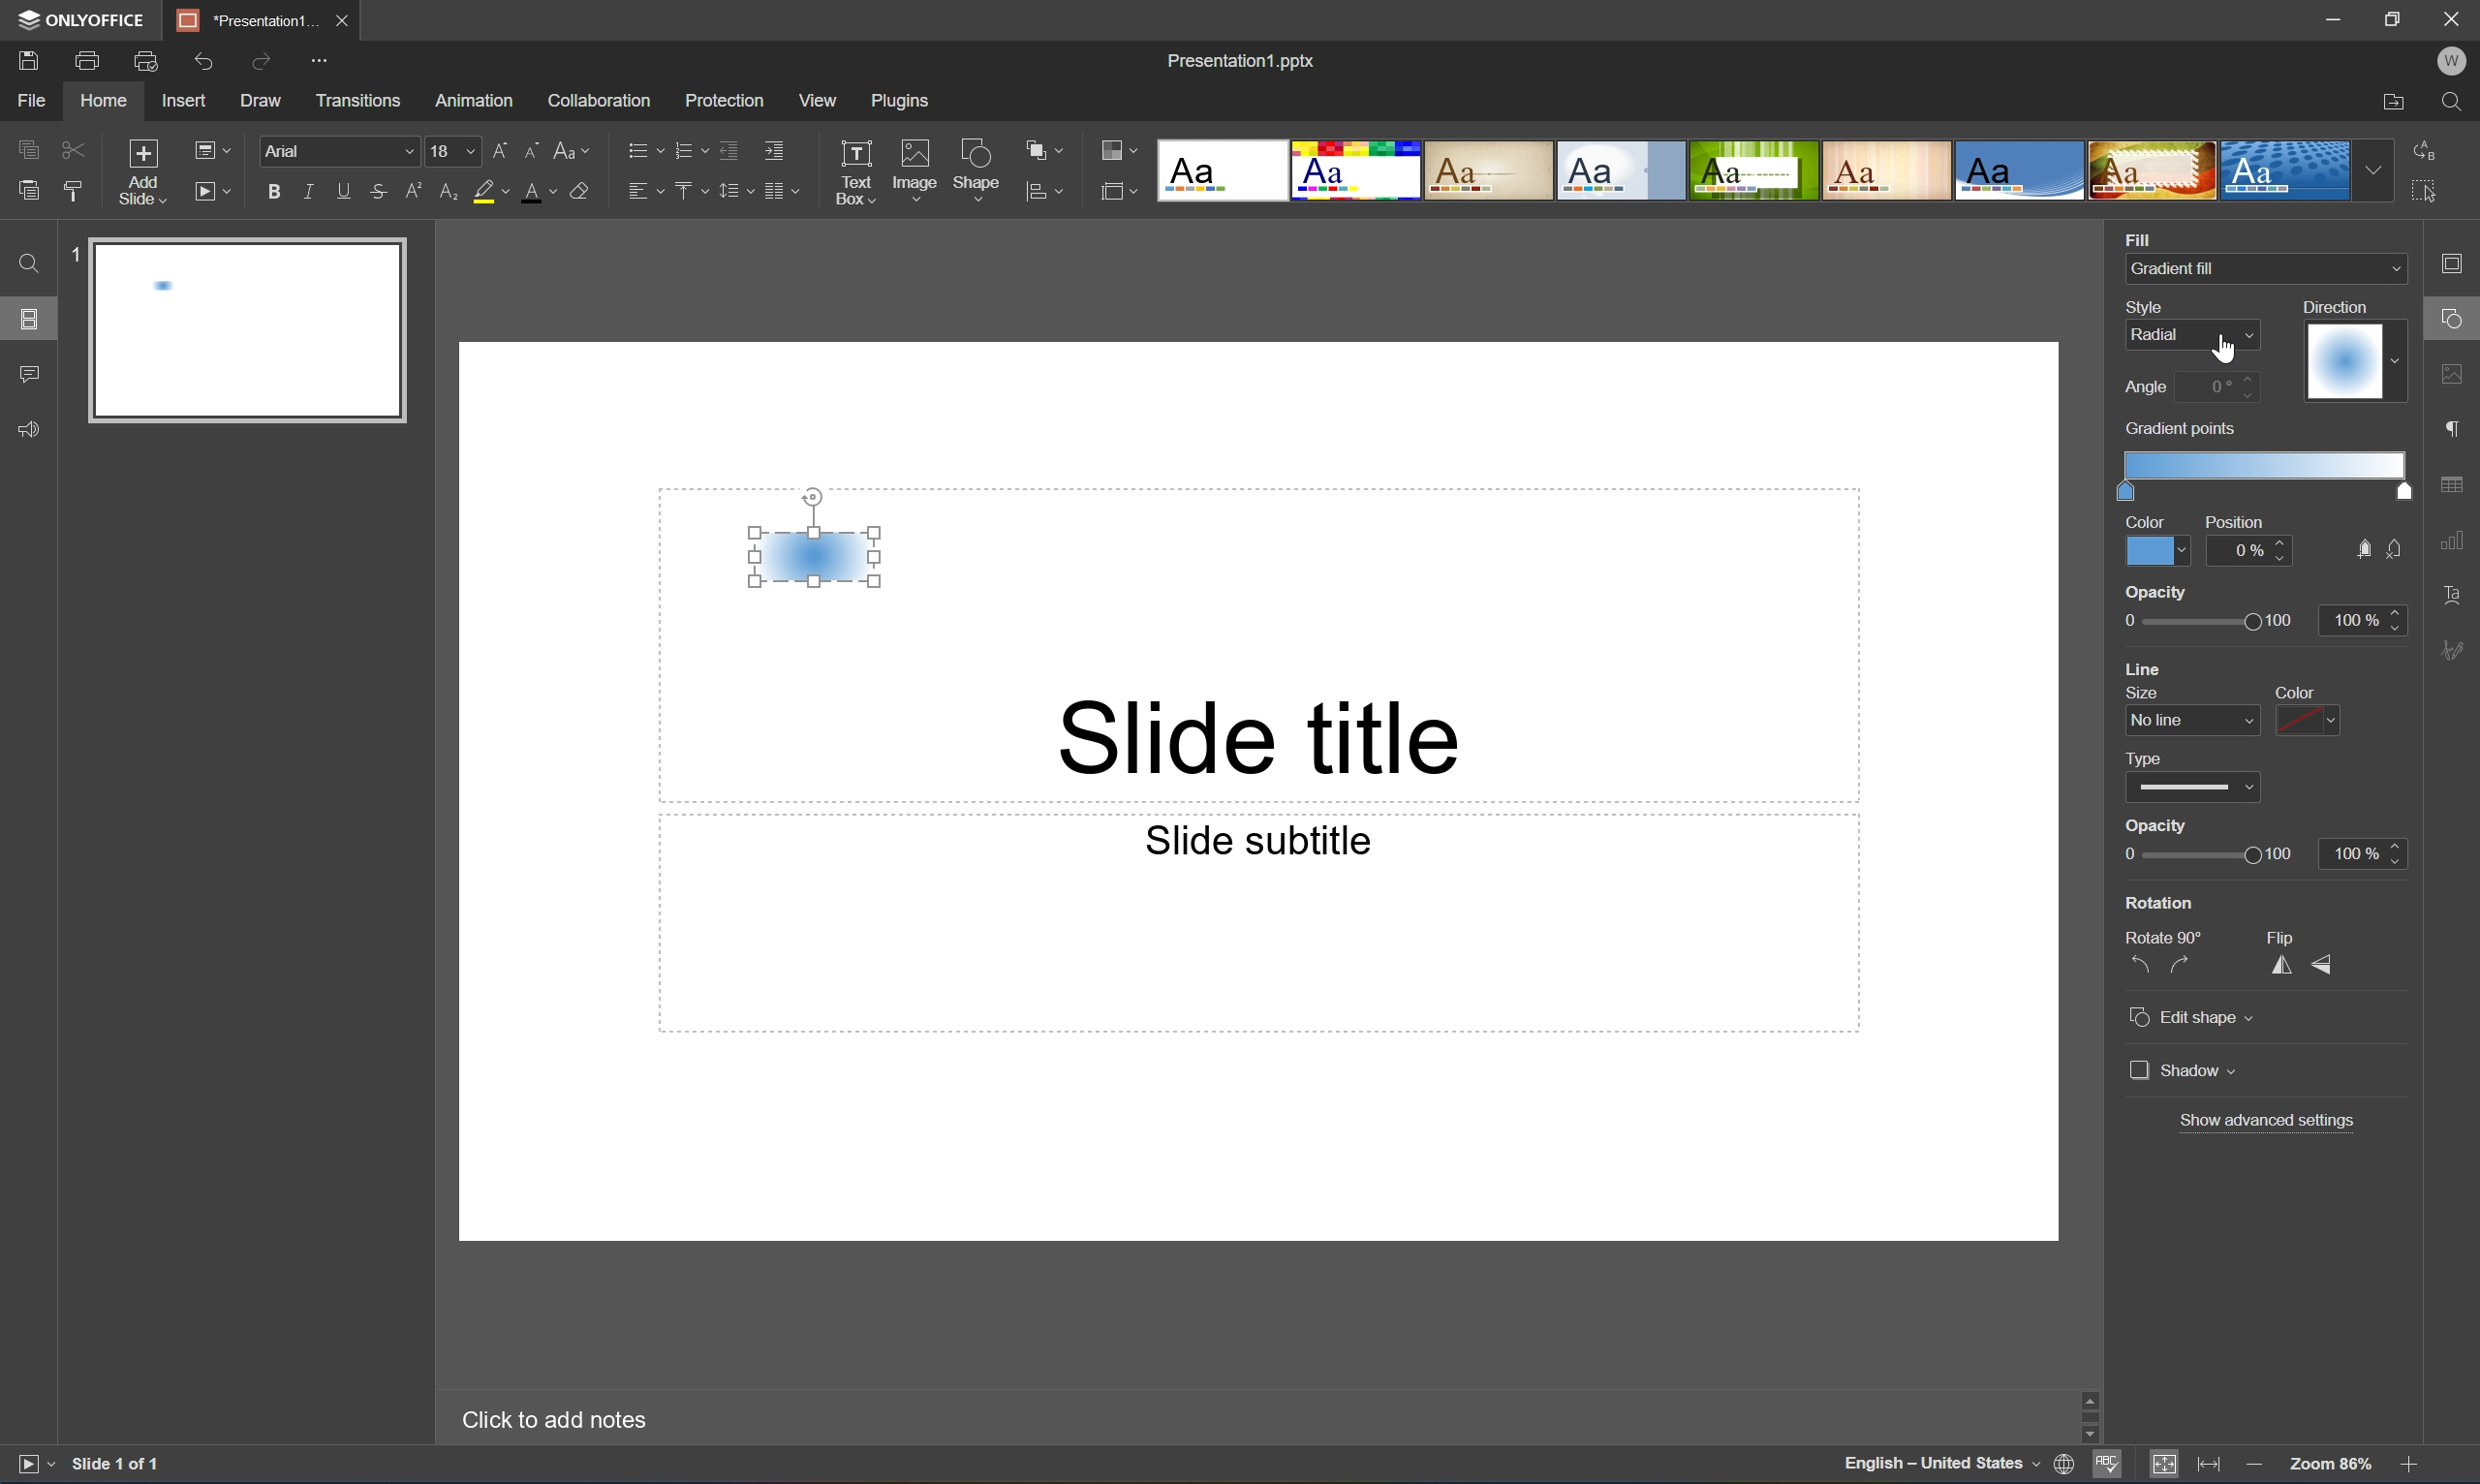 Image resolution: width=2480 pixels, height=1484 pixels. Describe the element at coordinates (2195, 1019) in the screenshot. I see `Edit shape` at that location.